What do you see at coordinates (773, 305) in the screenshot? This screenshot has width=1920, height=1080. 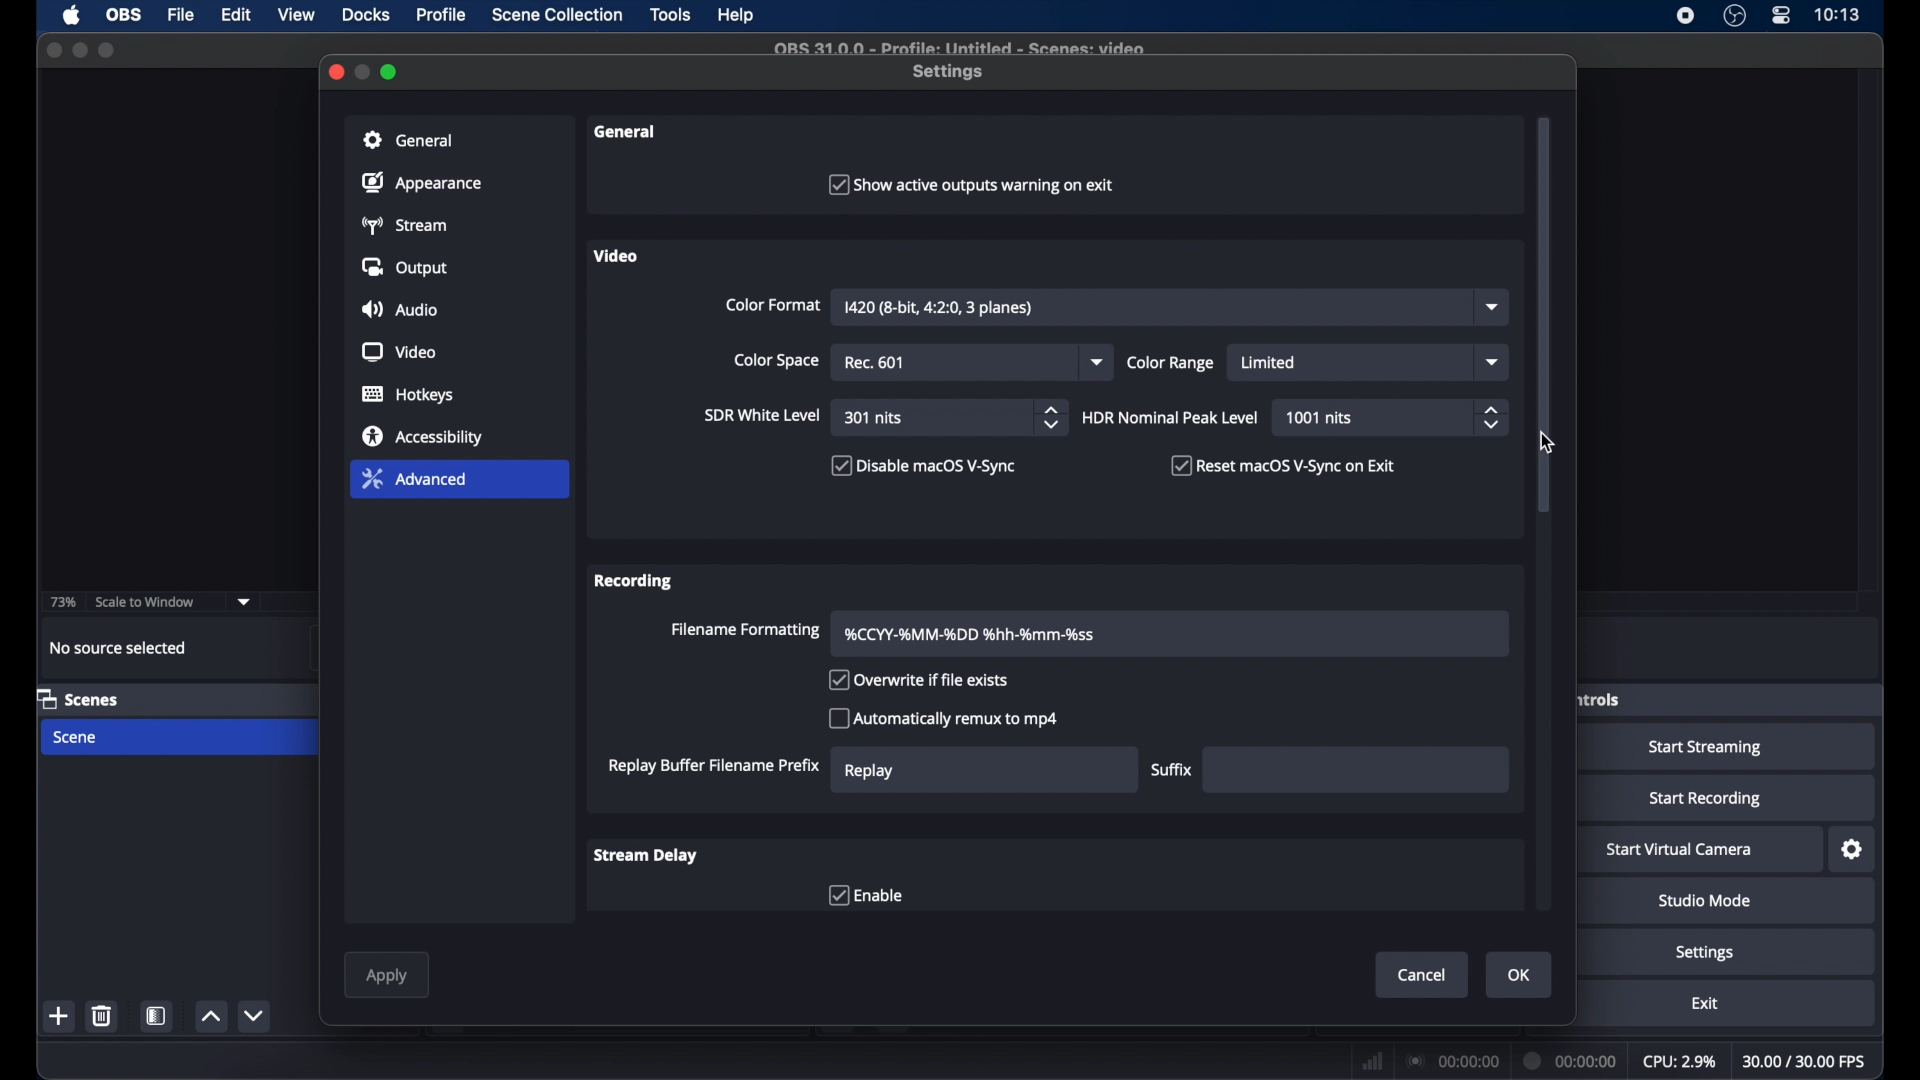 I see `color format` at bounding box center [773, 305].